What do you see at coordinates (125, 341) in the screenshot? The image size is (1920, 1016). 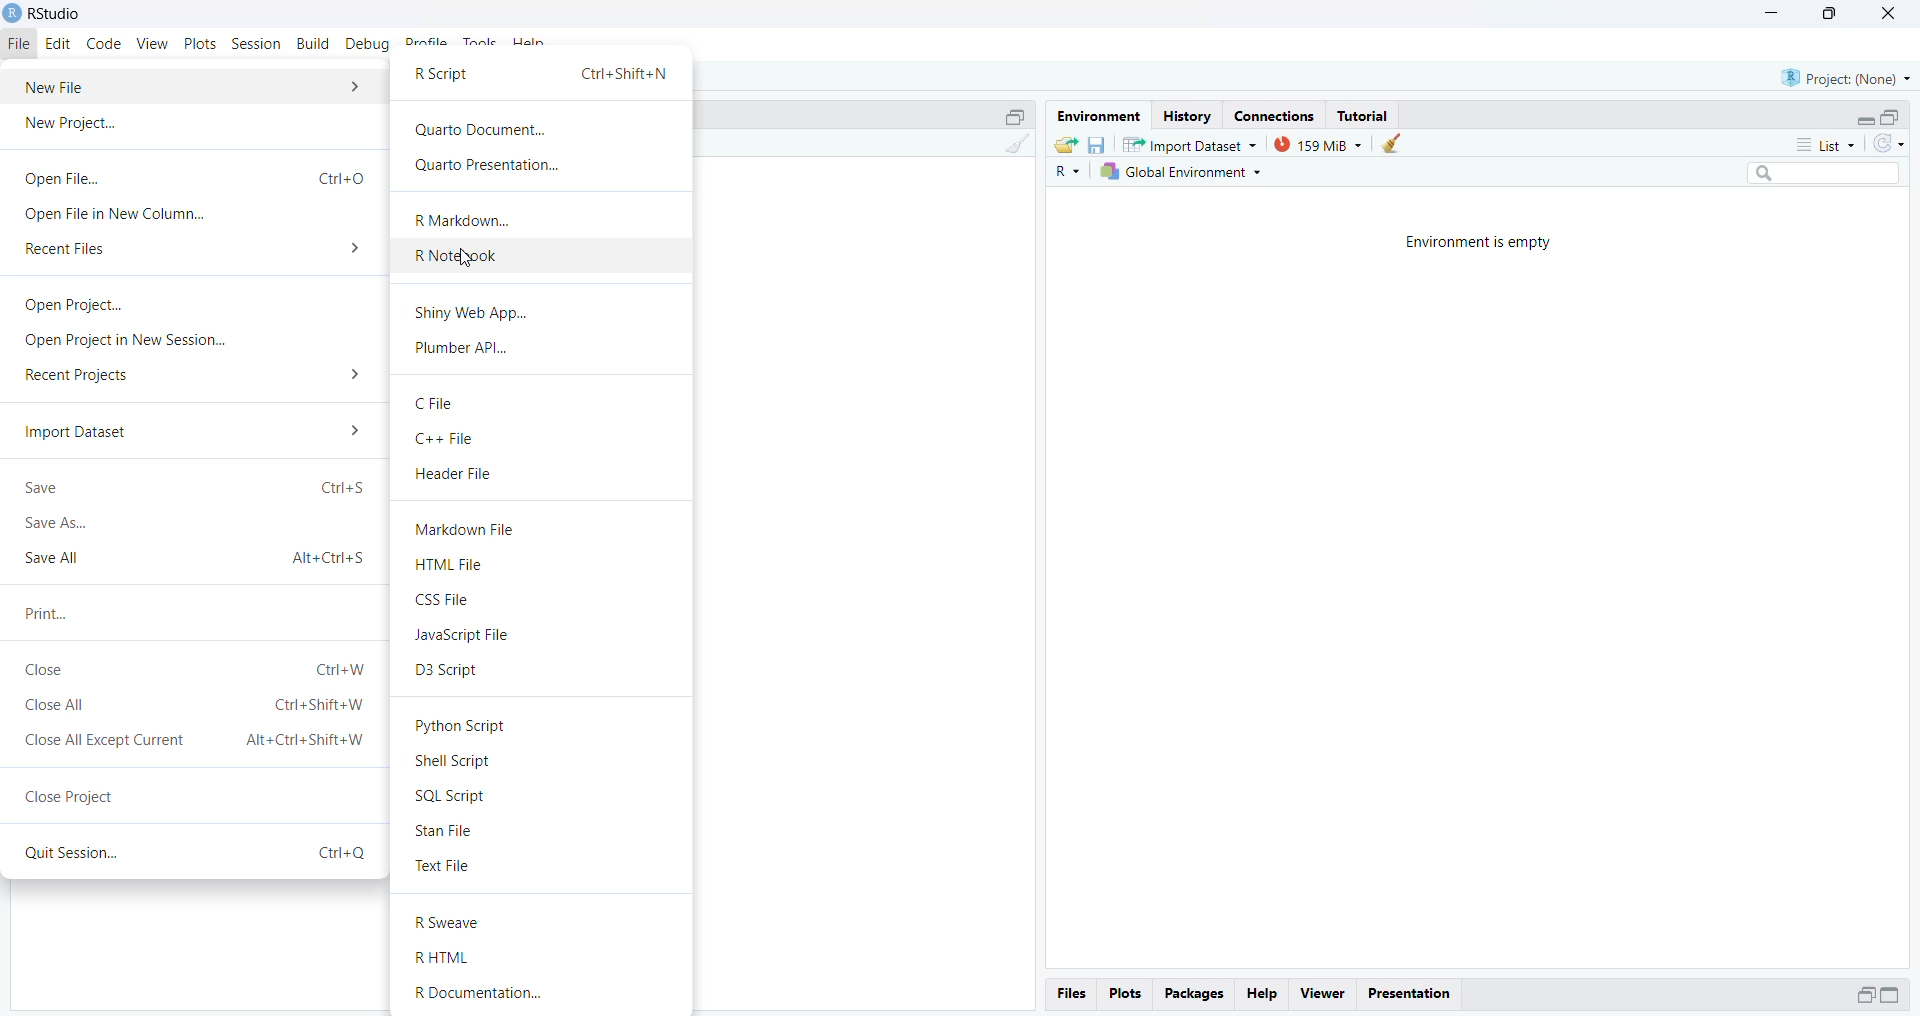 I see `Open Project in New Session...` at bounding box center [125, 341].